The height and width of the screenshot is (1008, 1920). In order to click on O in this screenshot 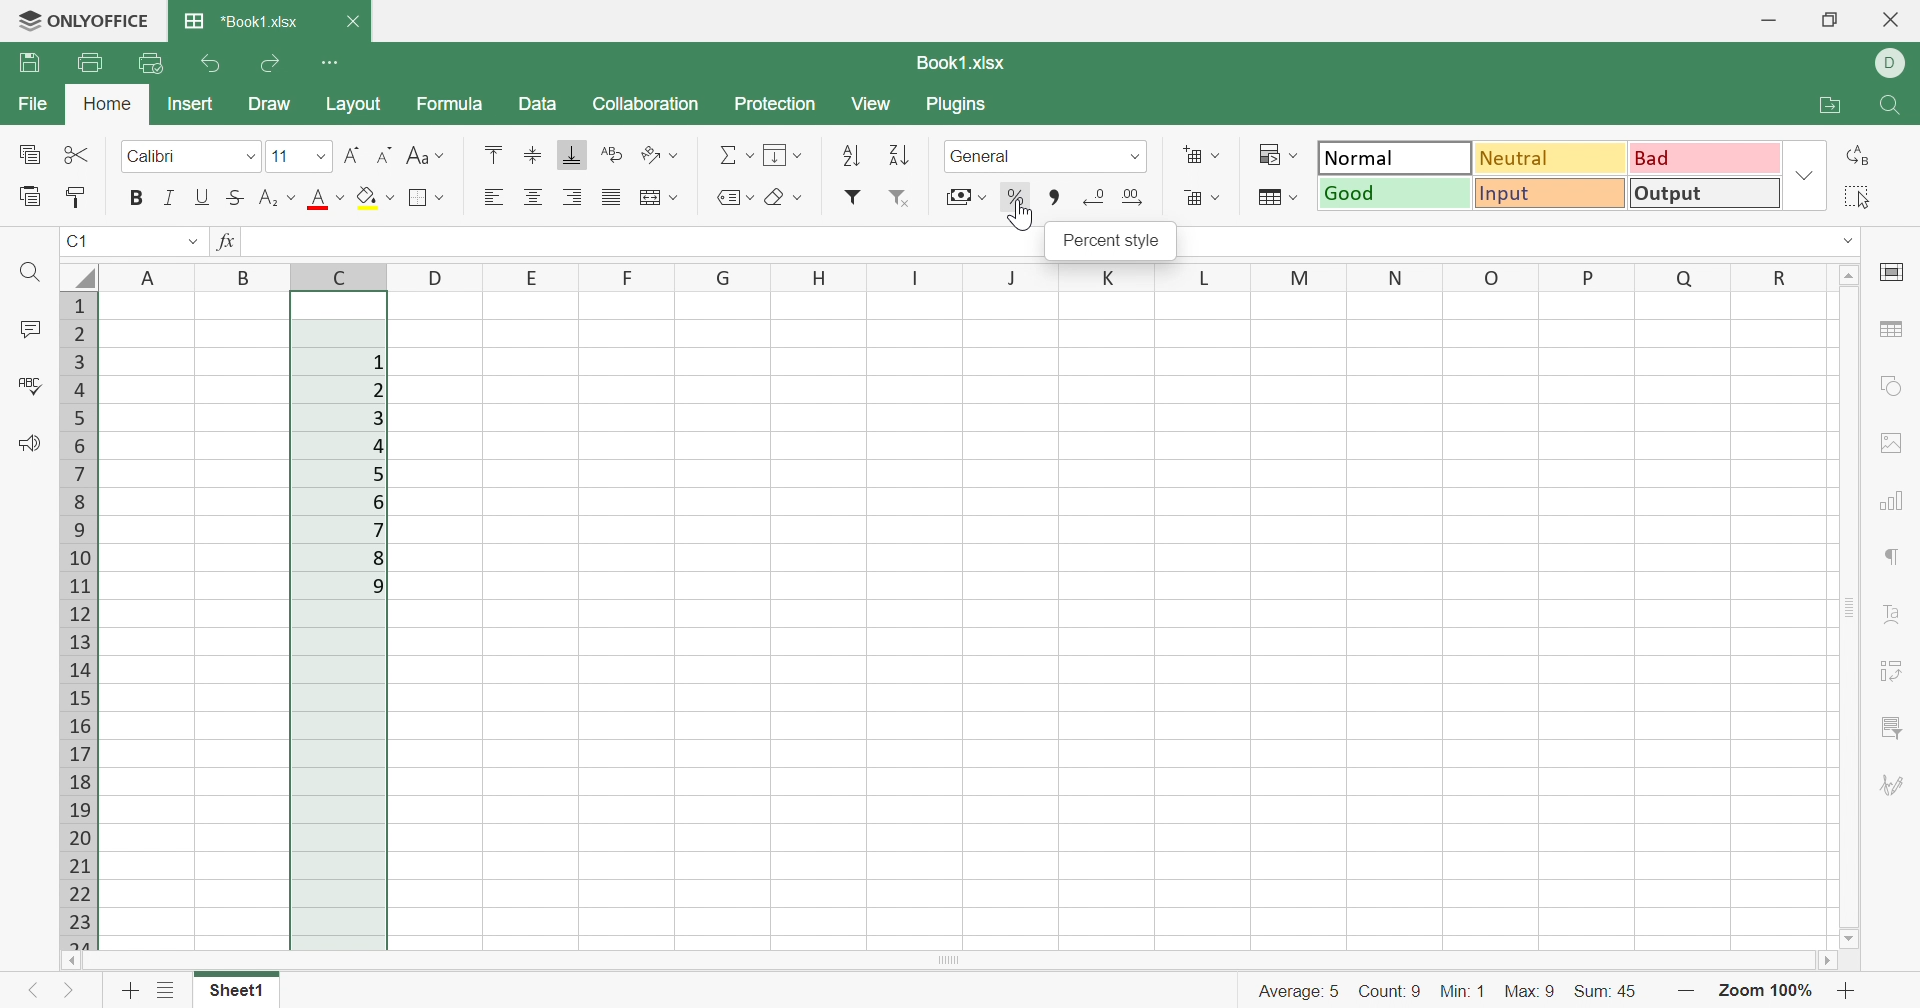, I will do `click(1496, 276)`.